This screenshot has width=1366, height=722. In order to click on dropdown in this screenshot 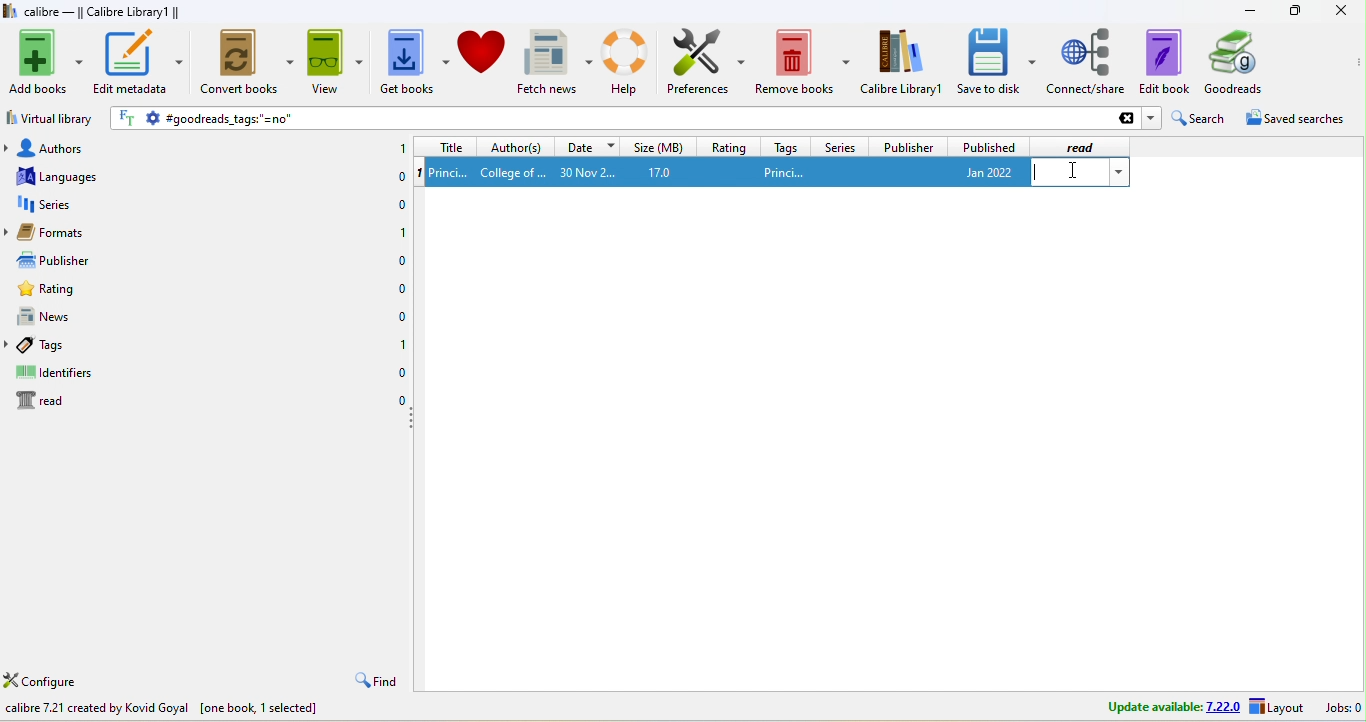, I will do `click(1119, 172)`.